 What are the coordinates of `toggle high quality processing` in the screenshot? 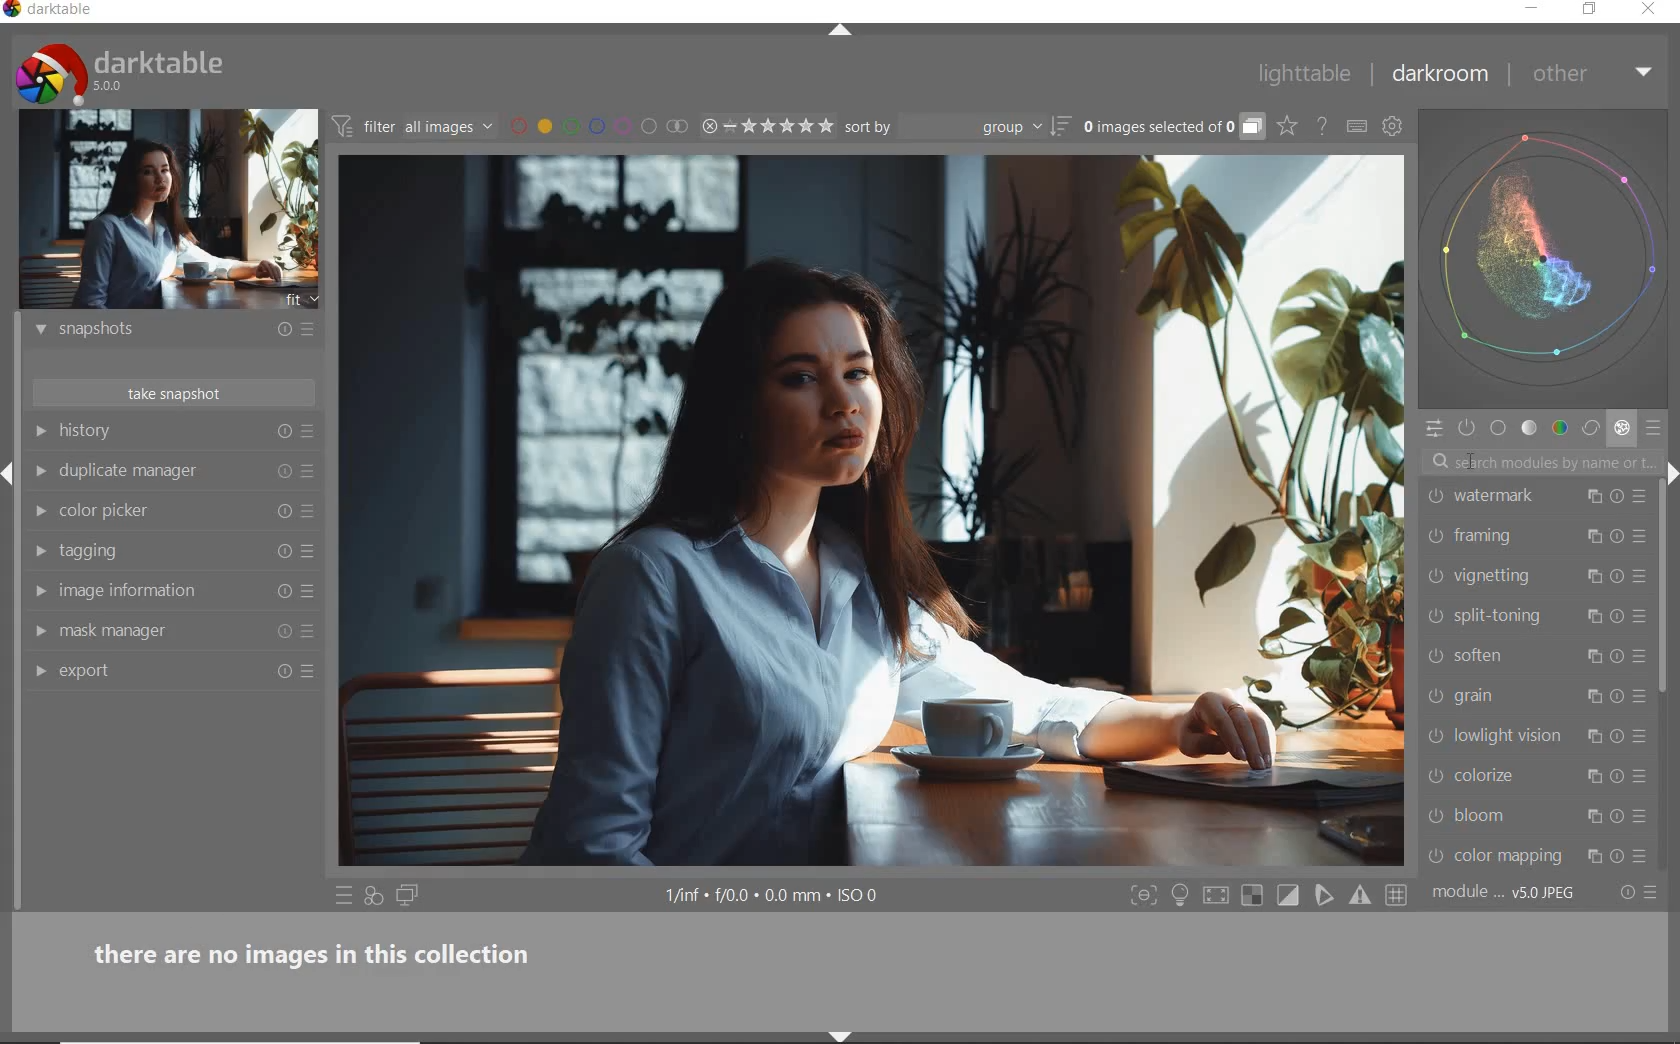 It's located at (1218, 896).